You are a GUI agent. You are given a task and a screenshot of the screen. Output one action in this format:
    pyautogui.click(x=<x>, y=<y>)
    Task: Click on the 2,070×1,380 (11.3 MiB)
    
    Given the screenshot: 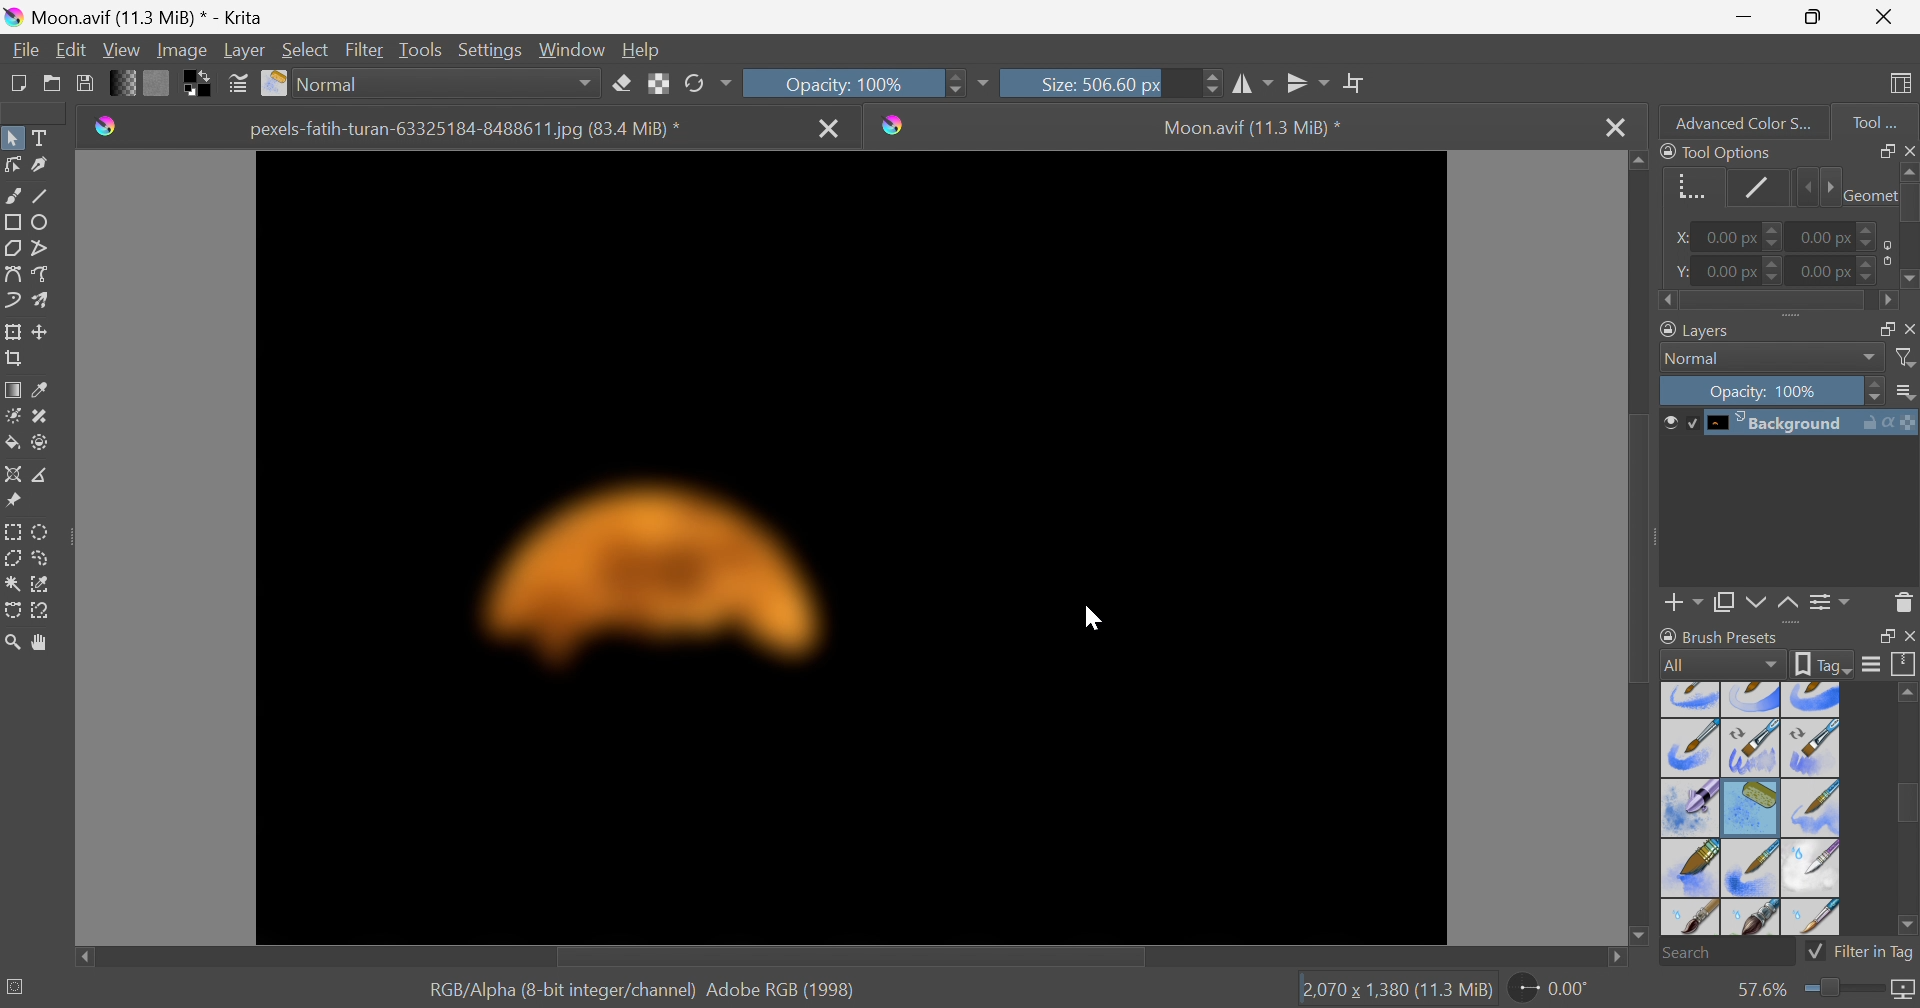 What is the action you would take?
    pyautogui.click(x=1395, y=991)
    